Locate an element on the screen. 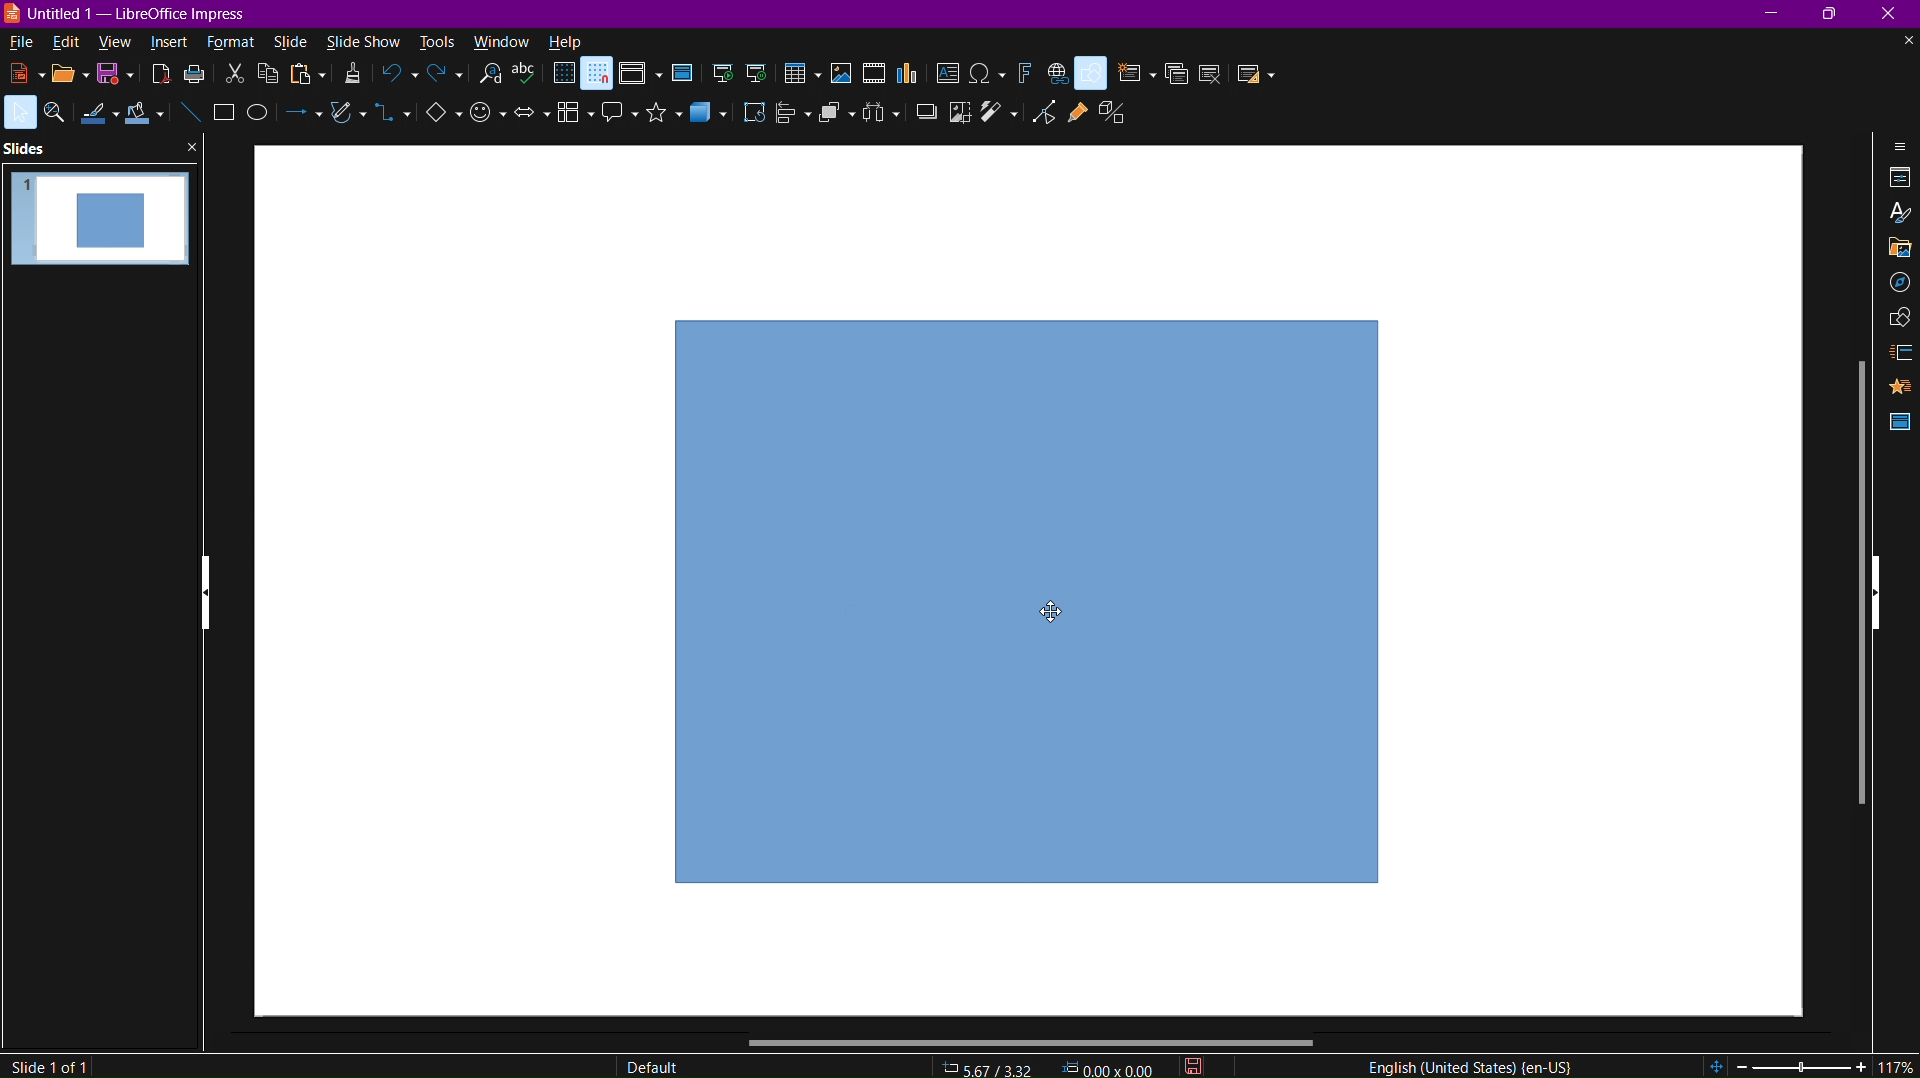 This screenshot has width=1920, height=1078. Maximize is located at coordinates (1837, 15).